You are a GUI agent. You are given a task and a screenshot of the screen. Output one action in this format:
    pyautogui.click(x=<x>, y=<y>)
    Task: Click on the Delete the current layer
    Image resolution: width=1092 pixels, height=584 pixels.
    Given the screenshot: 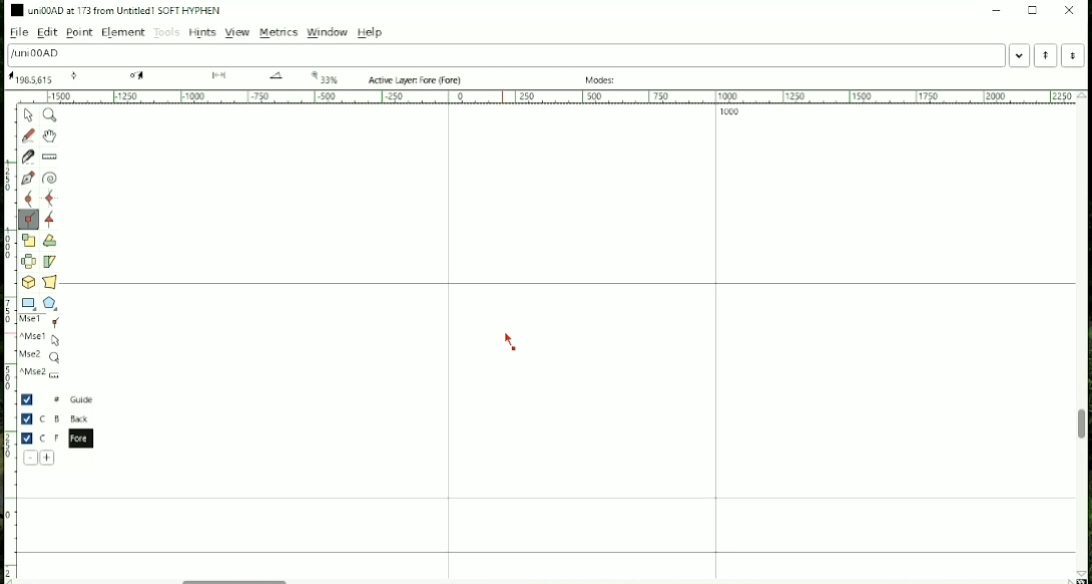 What is the action you would take?
    pyautogui.click(x=31, y=458)
    